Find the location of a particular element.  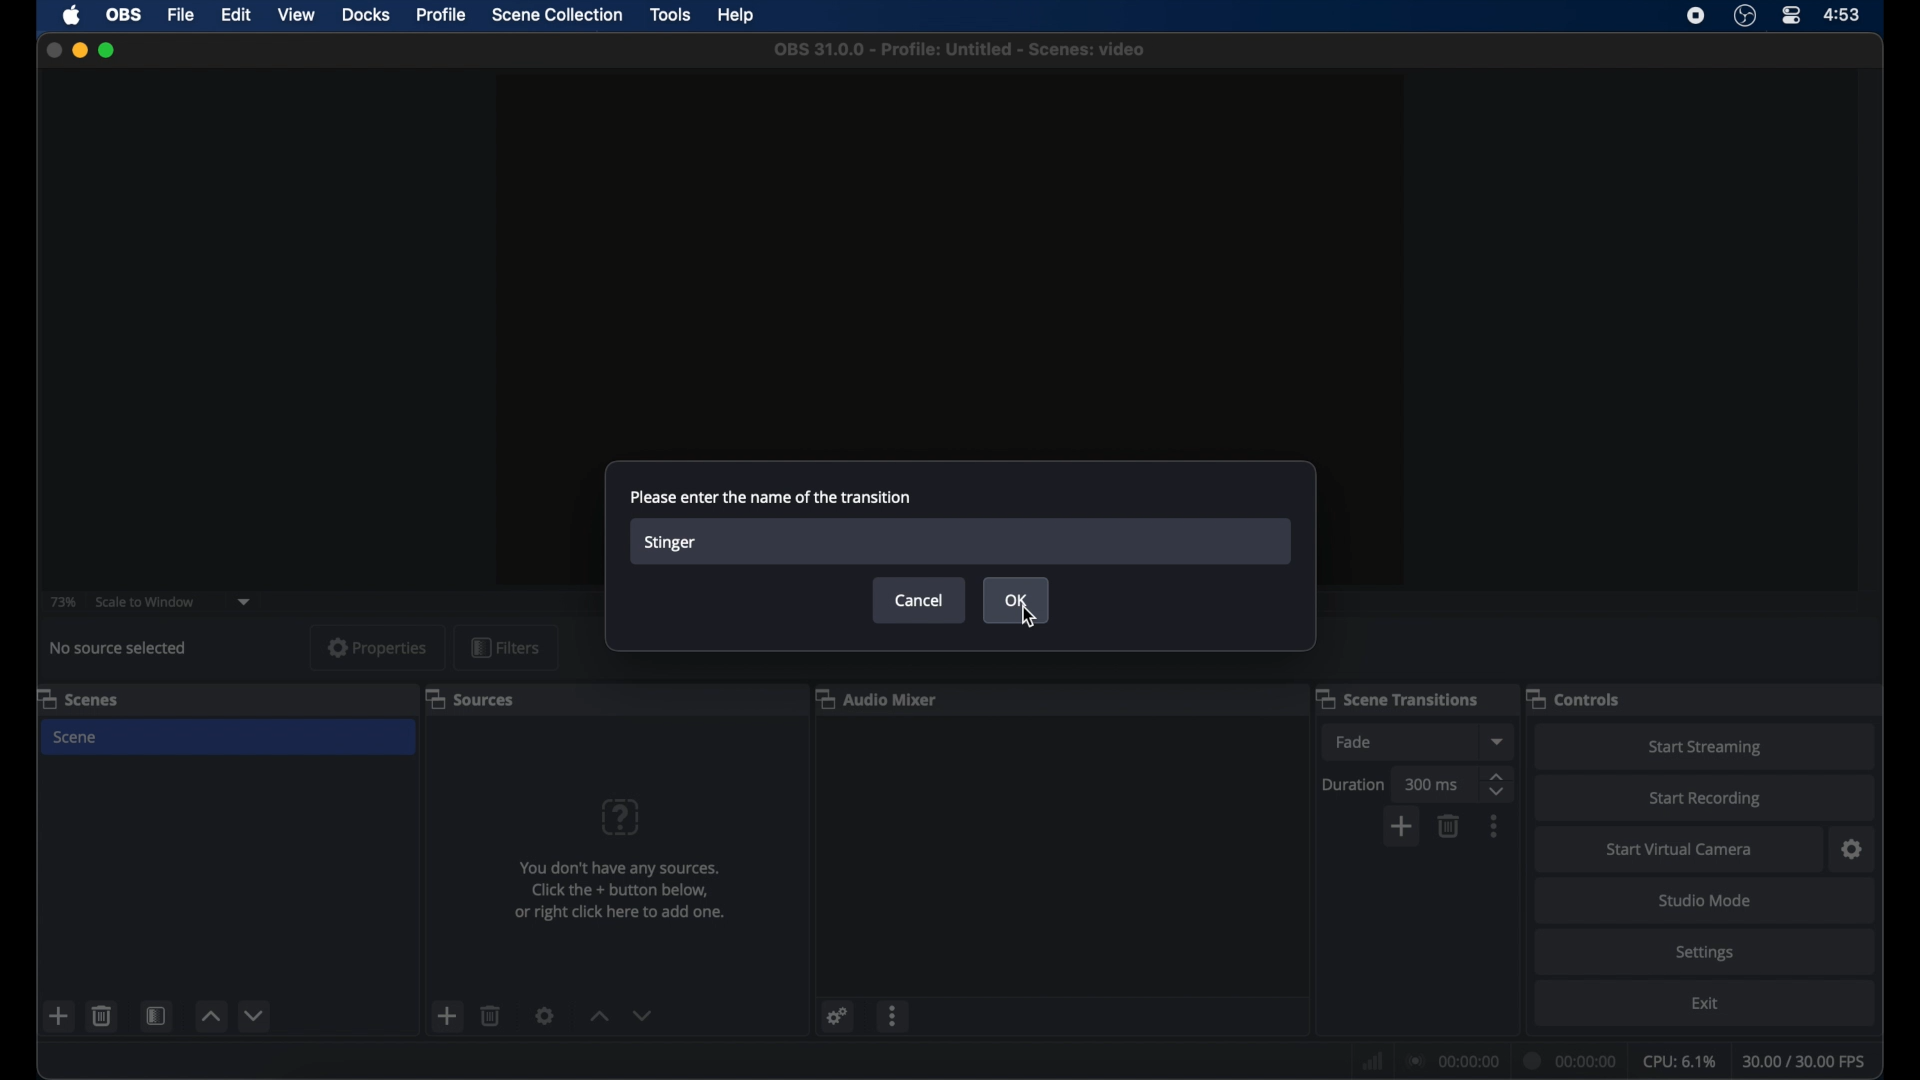

duration is located at coordinates (1354, 784).